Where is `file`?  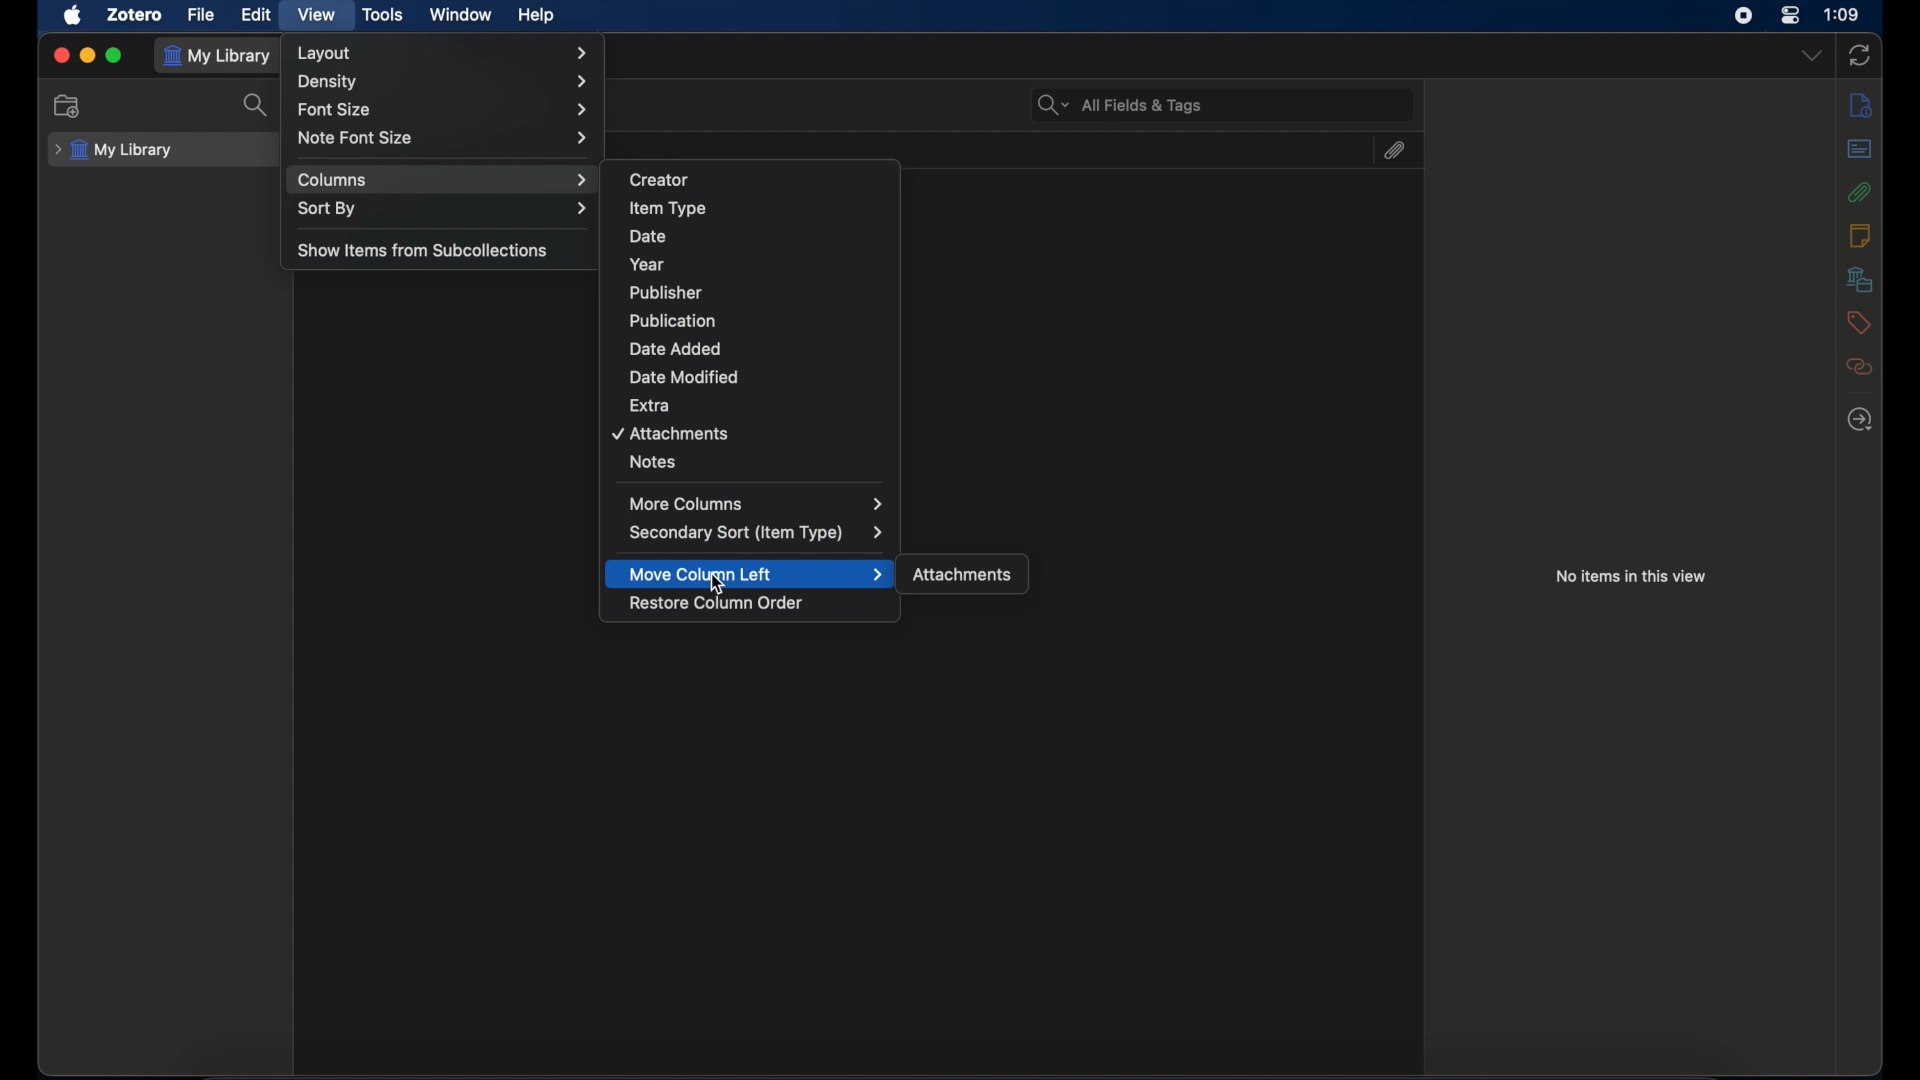 file is located at coordinates (202, 15).